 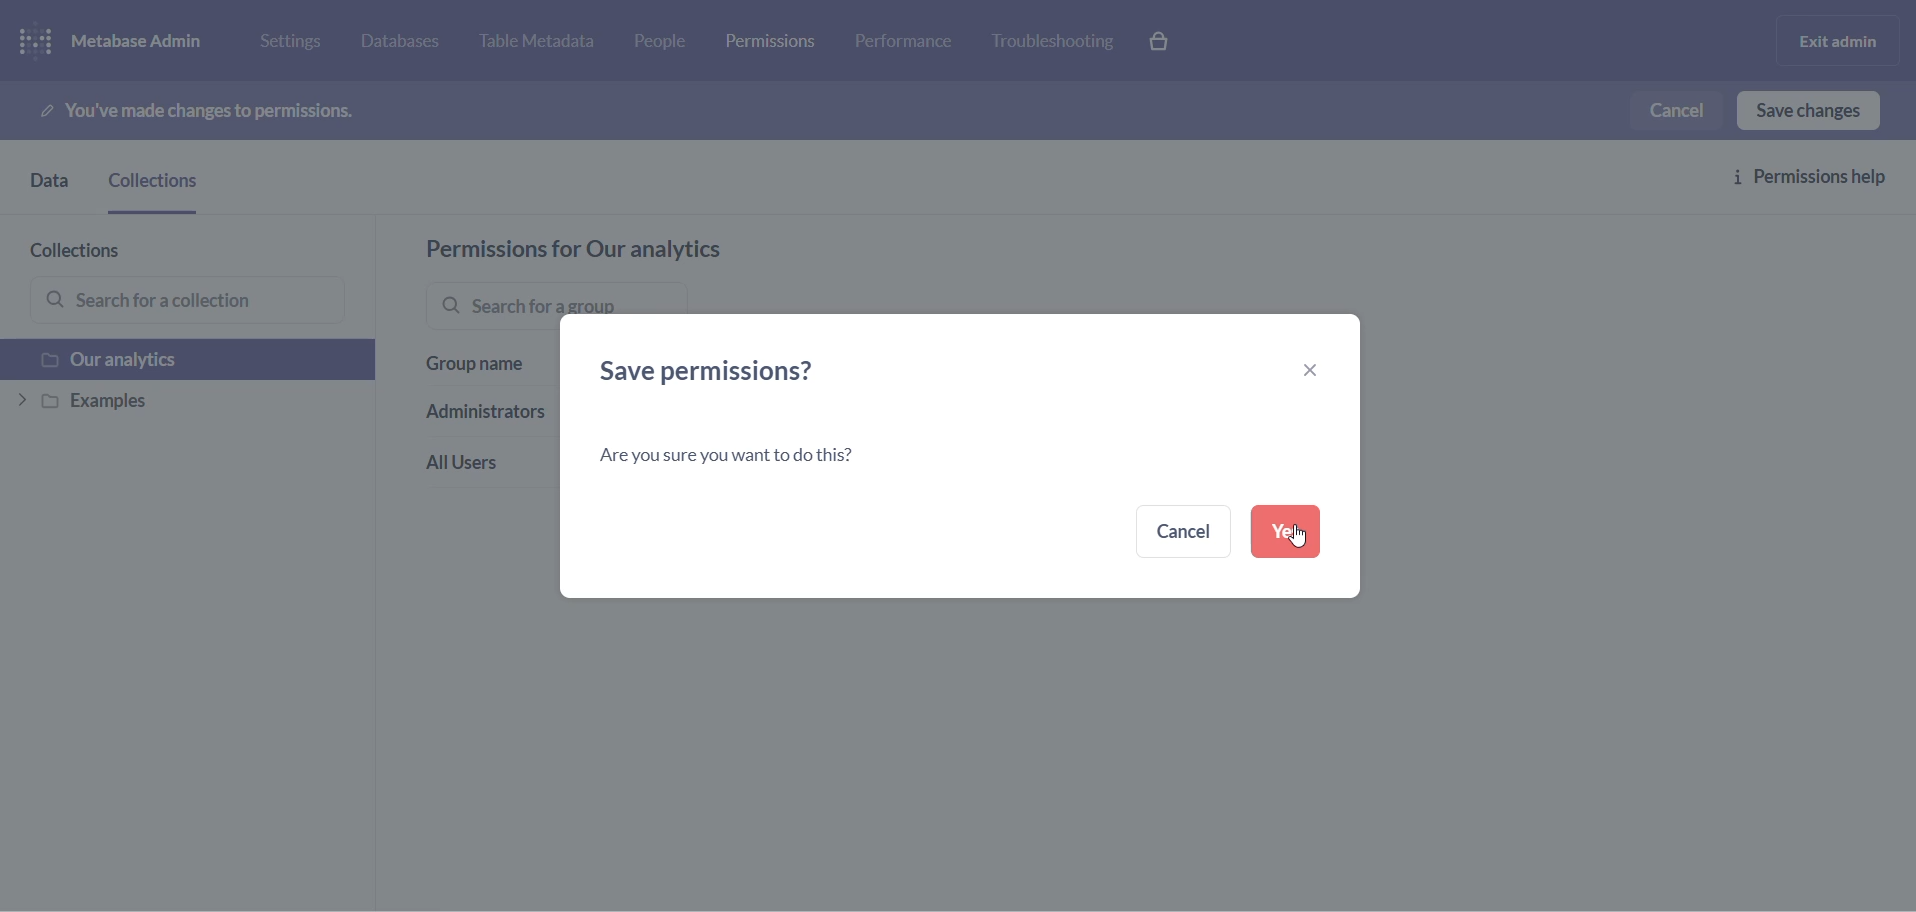 I want to click on search bar, so click(x=190, y=300).